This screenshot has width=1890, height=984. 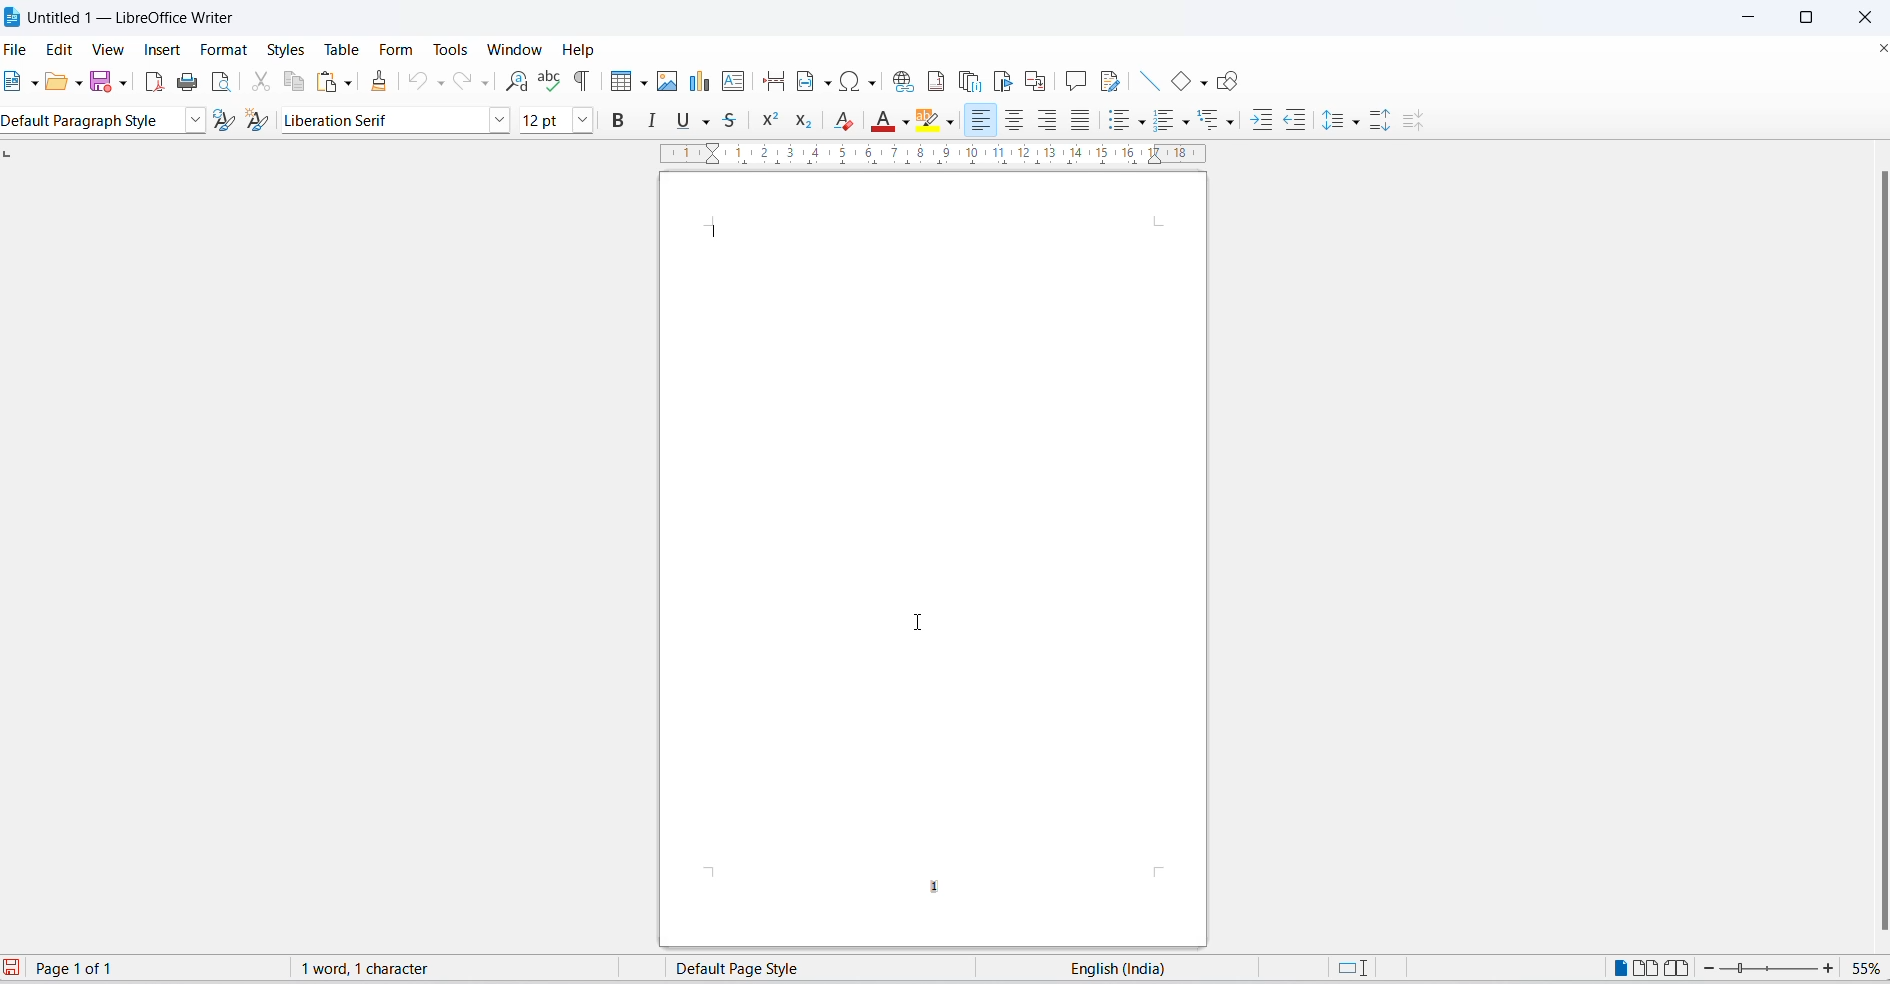 I want to click on increase indent, so click(x=1262, y=122).